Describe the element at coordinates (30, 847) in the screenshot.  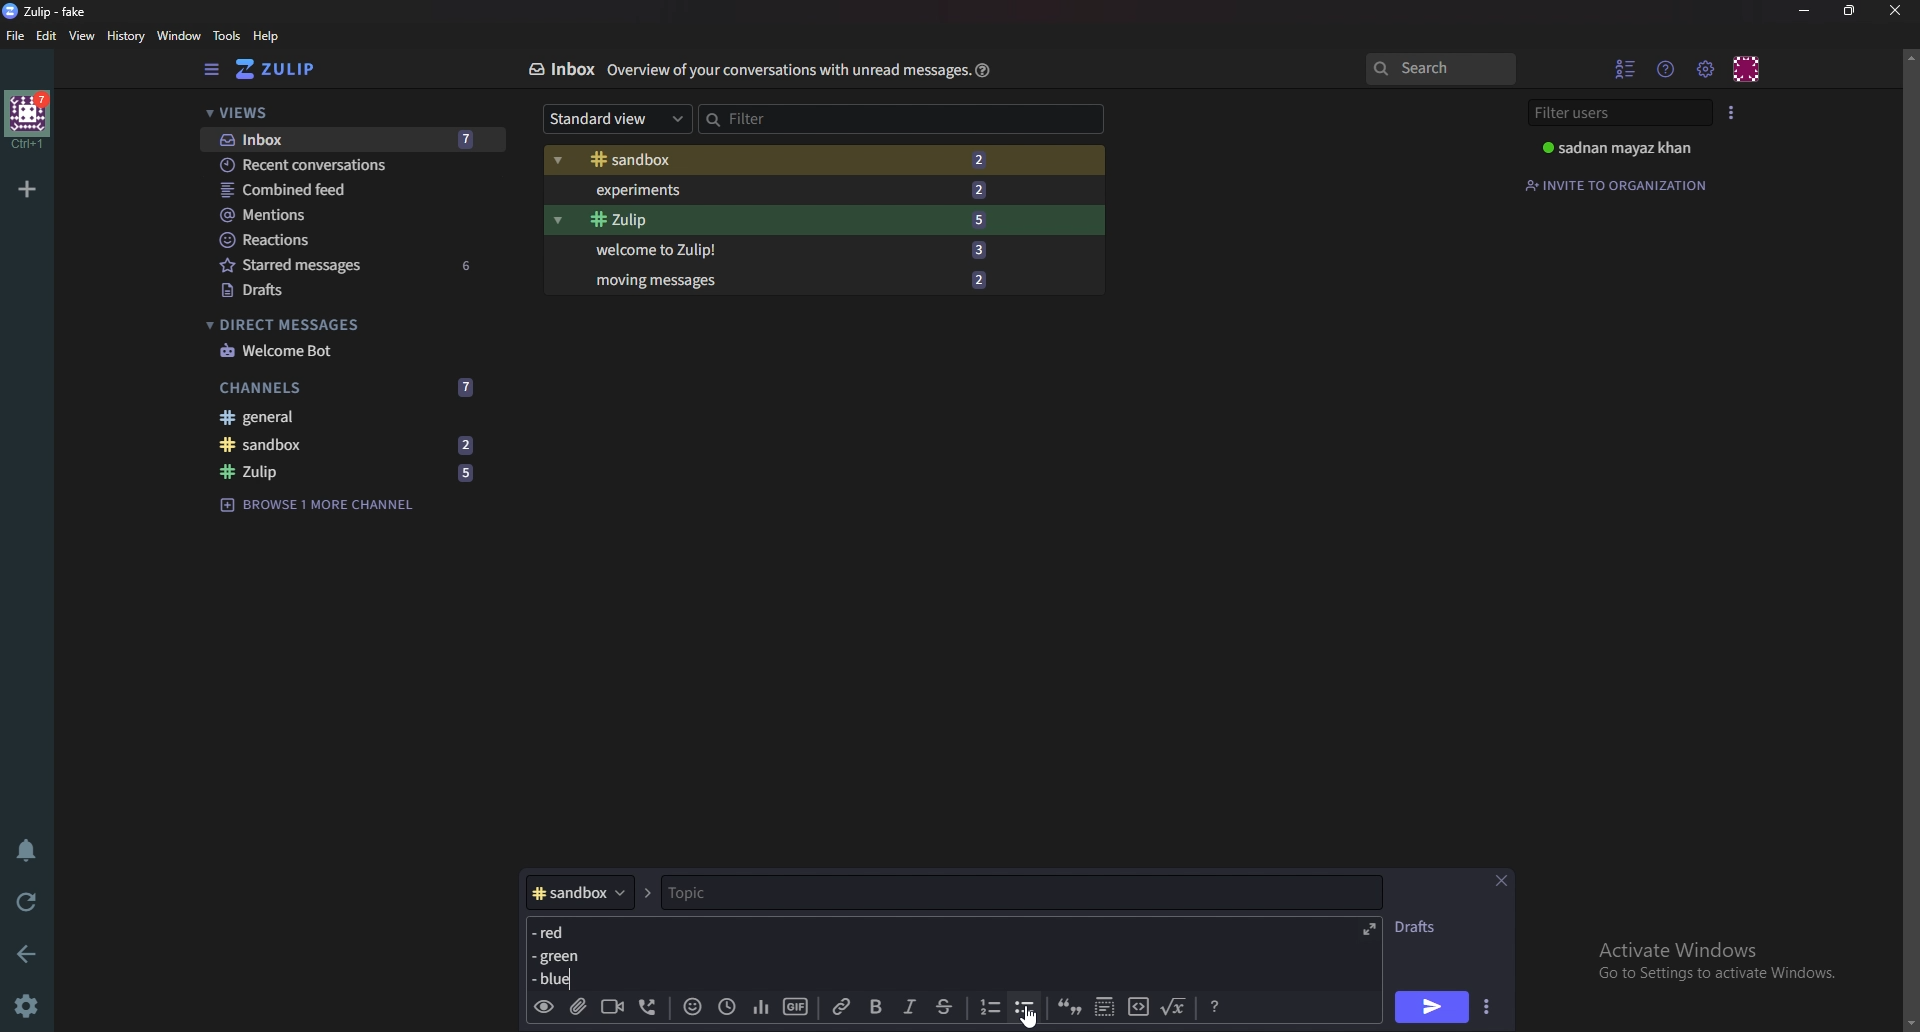
I see `Enable do not disturb` at that location.